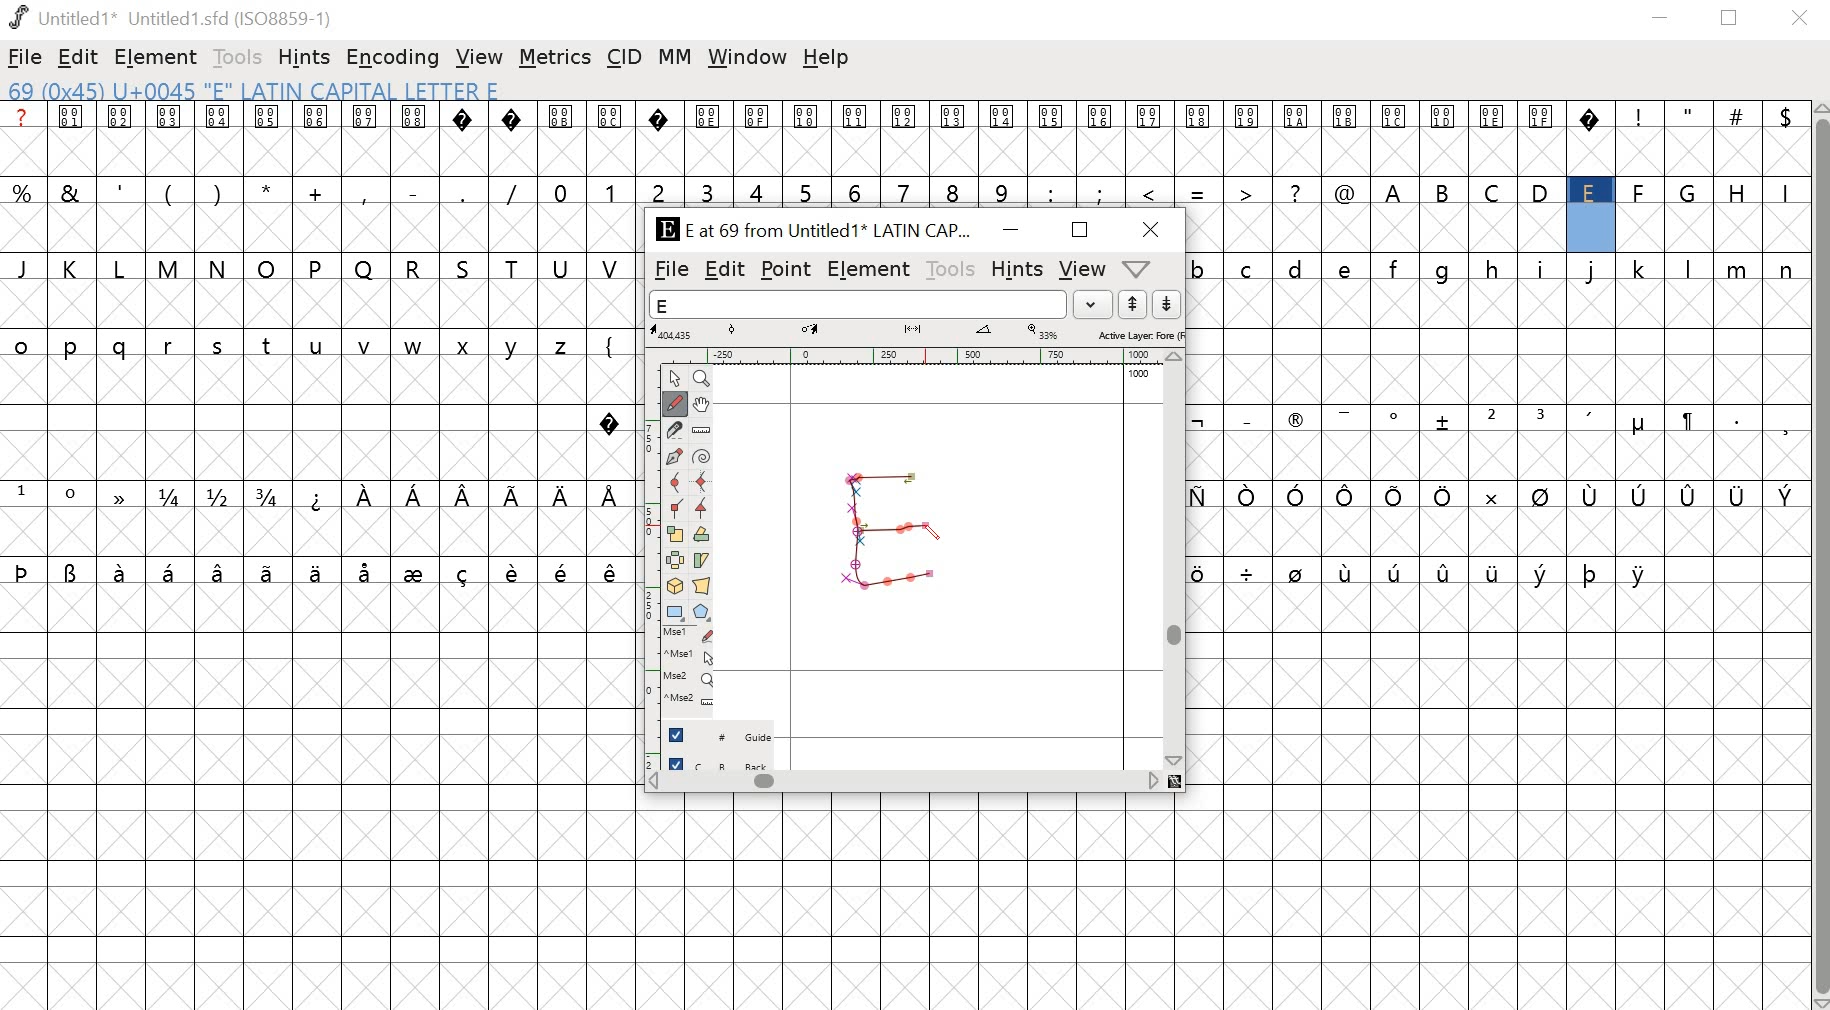  I want to click on Knife, so click(676, 430).